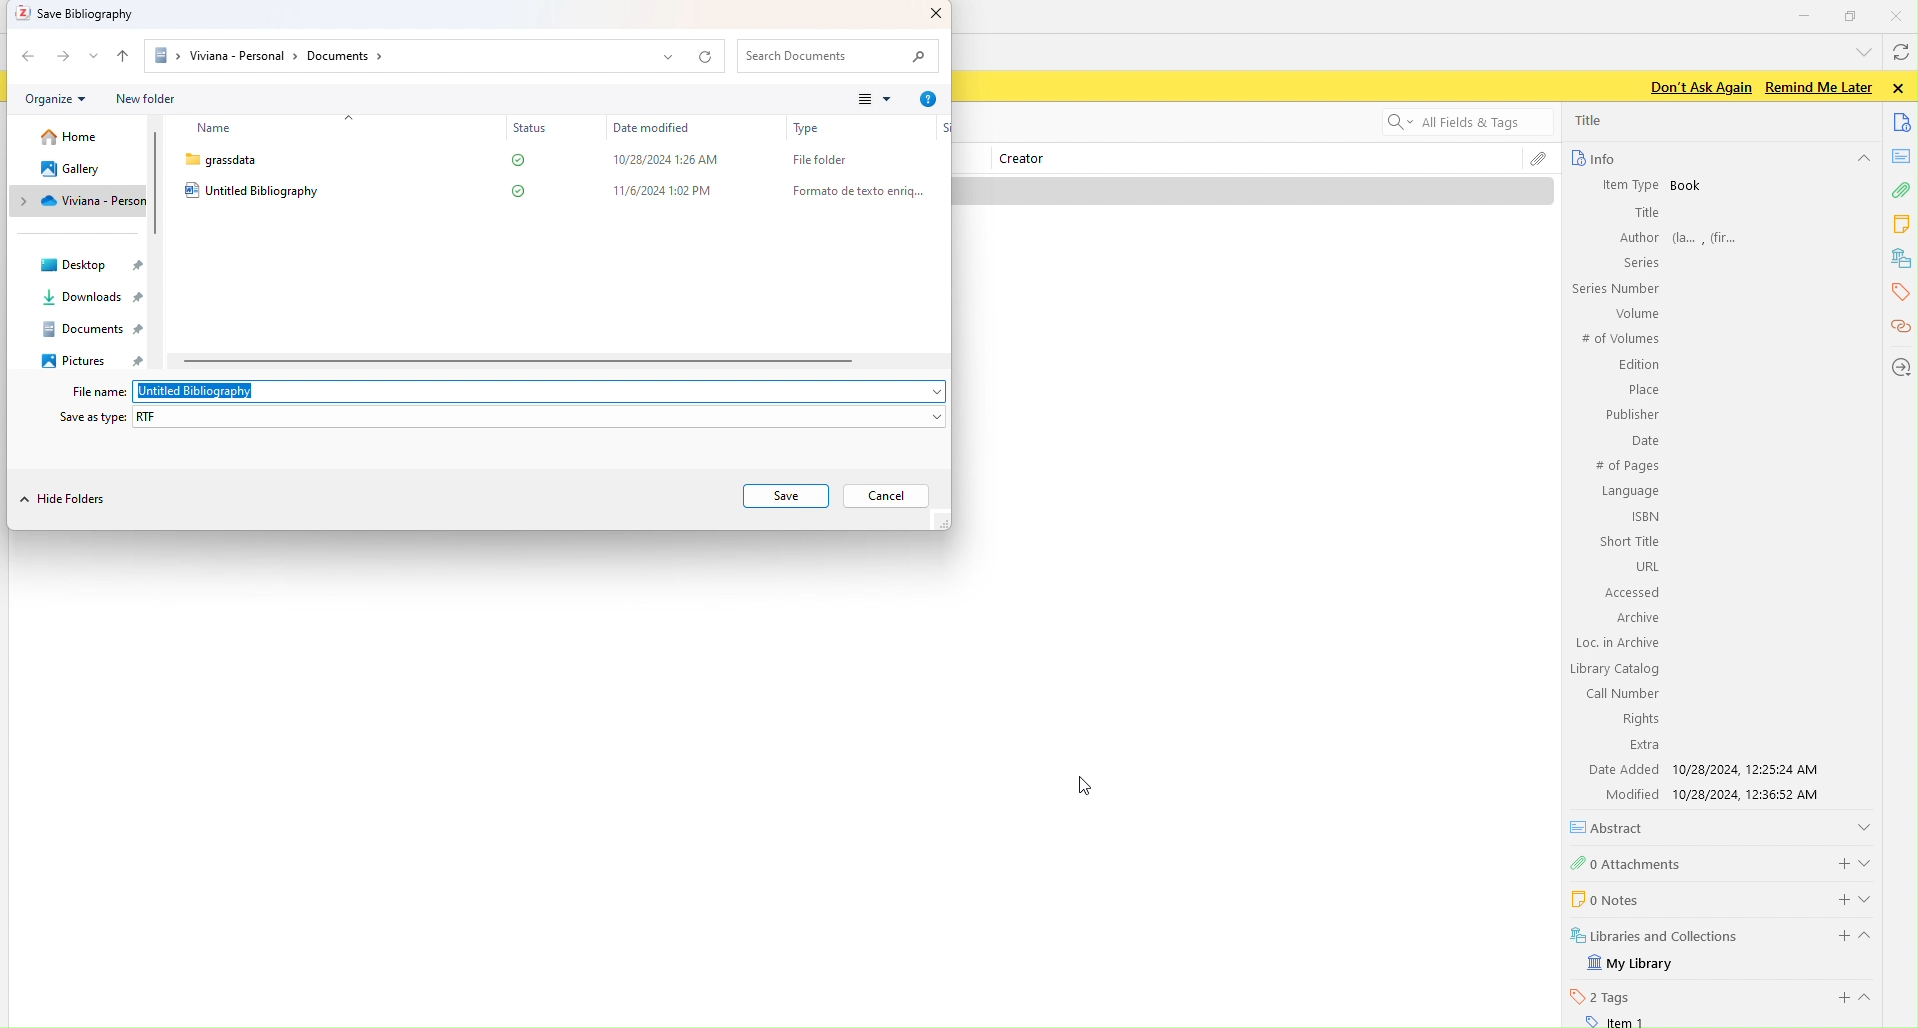  Describe the element at coordinates (93, 392) in the screenshot. I see `File Name` at that location.